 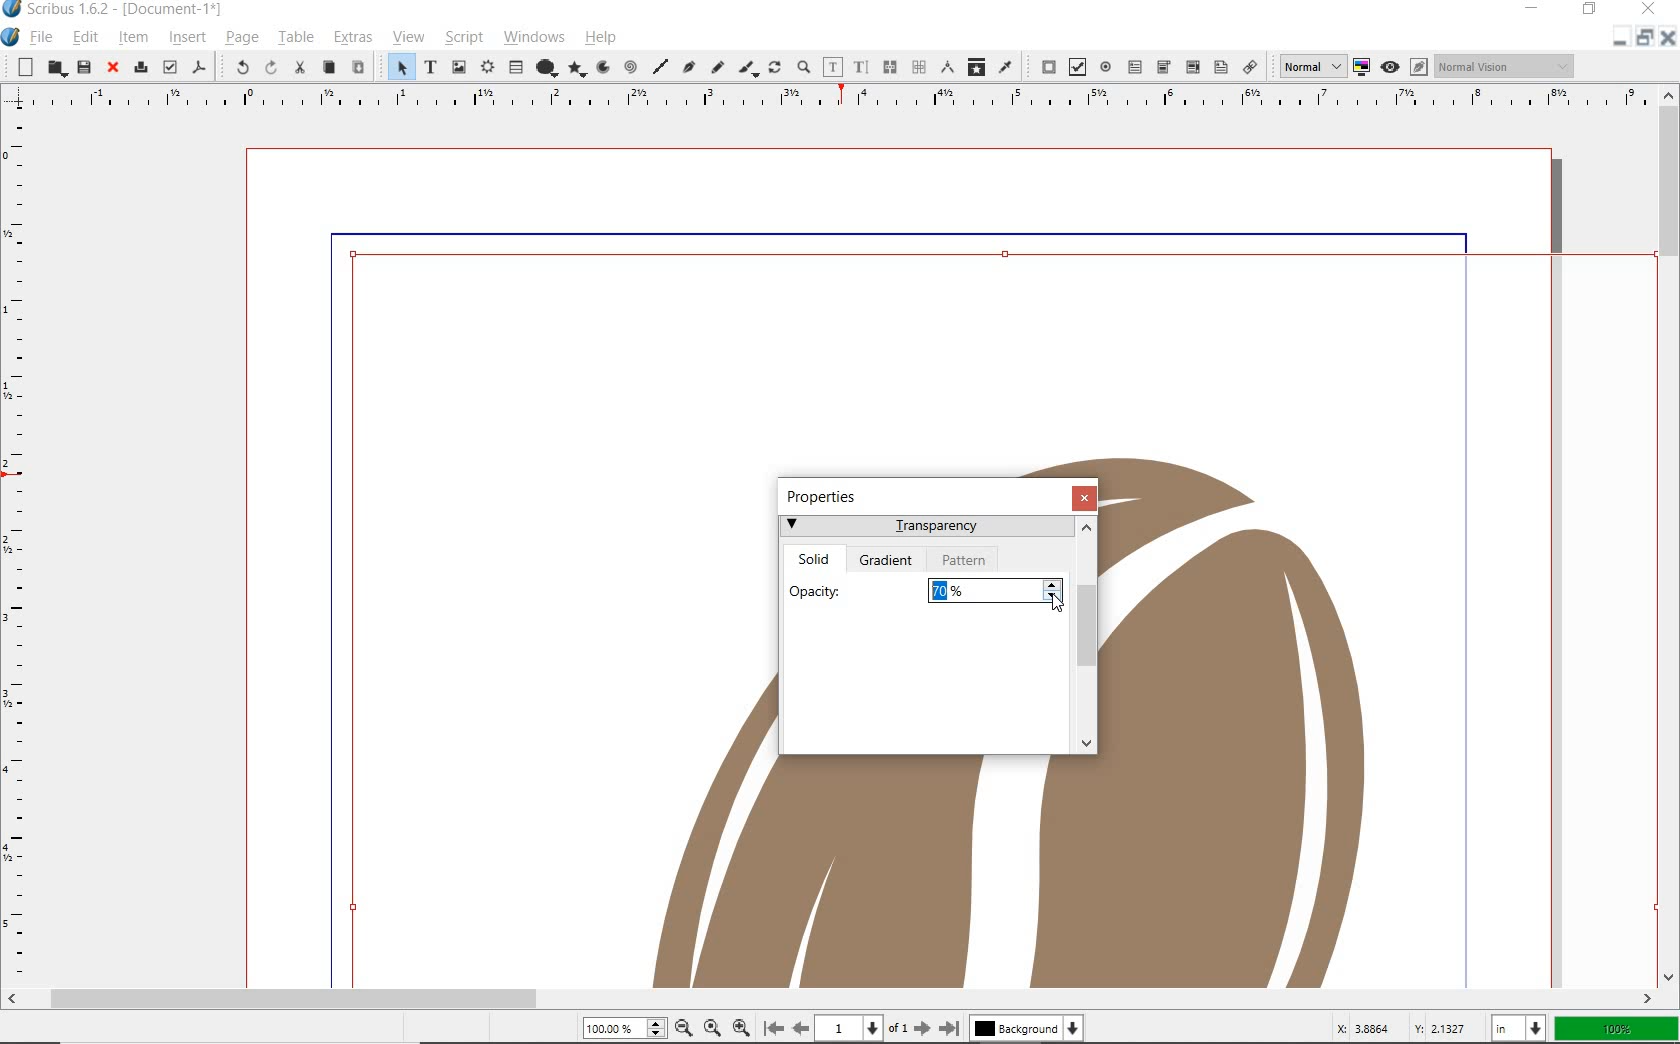 What do you see at coordinates (457, 69) in the screenshot?
I see `image frame` at bounding box center [457, 69].